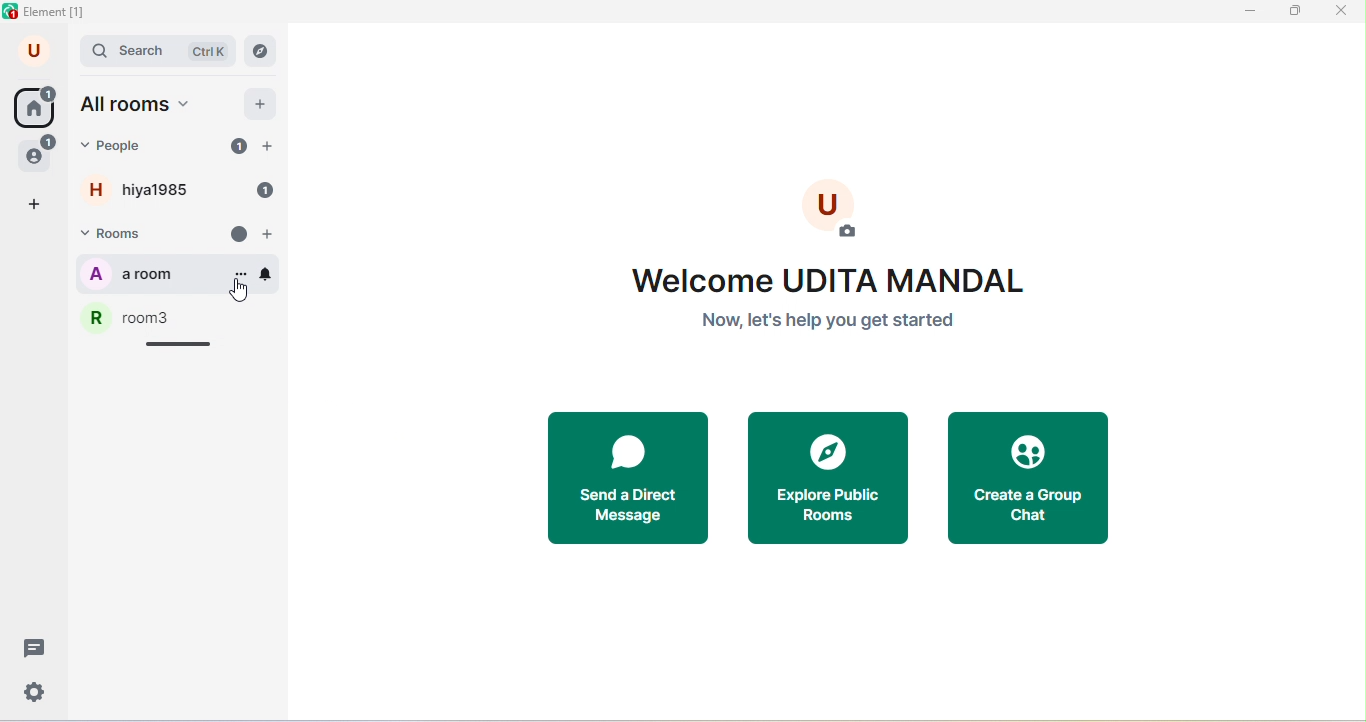 This screenshot has width=1366, height=722. I want to click on send a direct chat, so click(635, 480).